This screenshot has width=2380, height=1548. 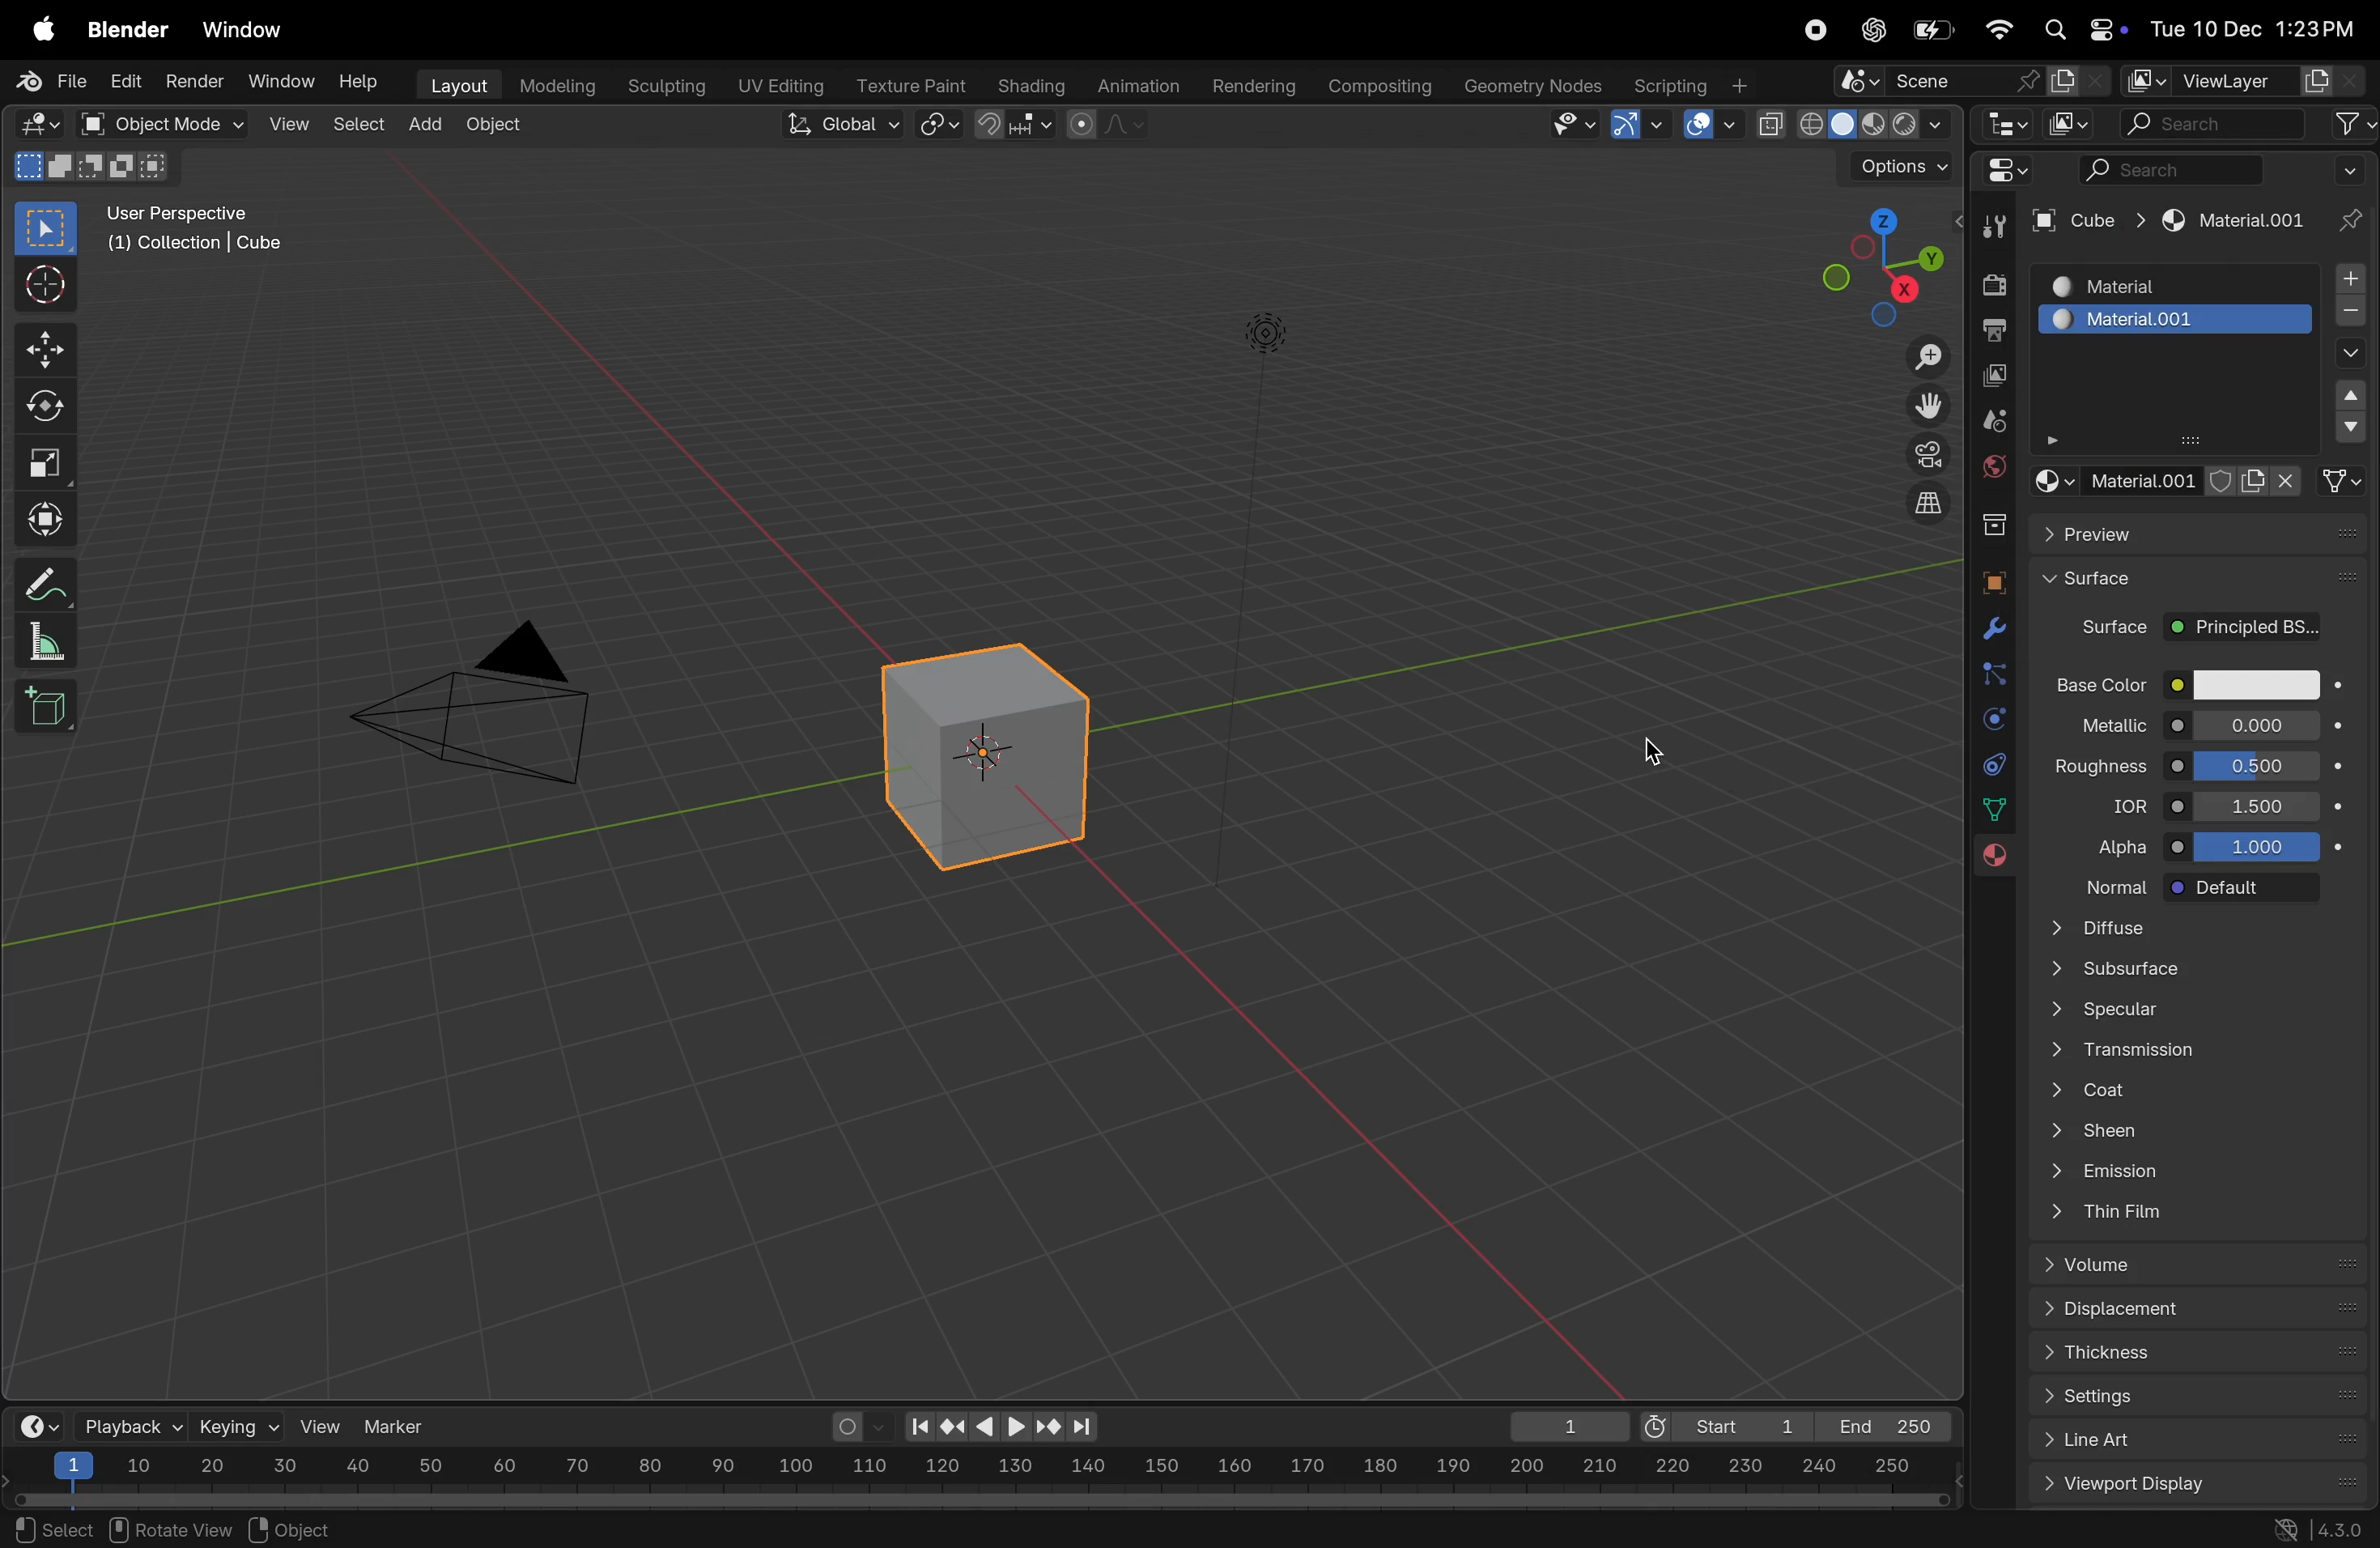 I want to click on Animation, so click(x=1141, y=83).